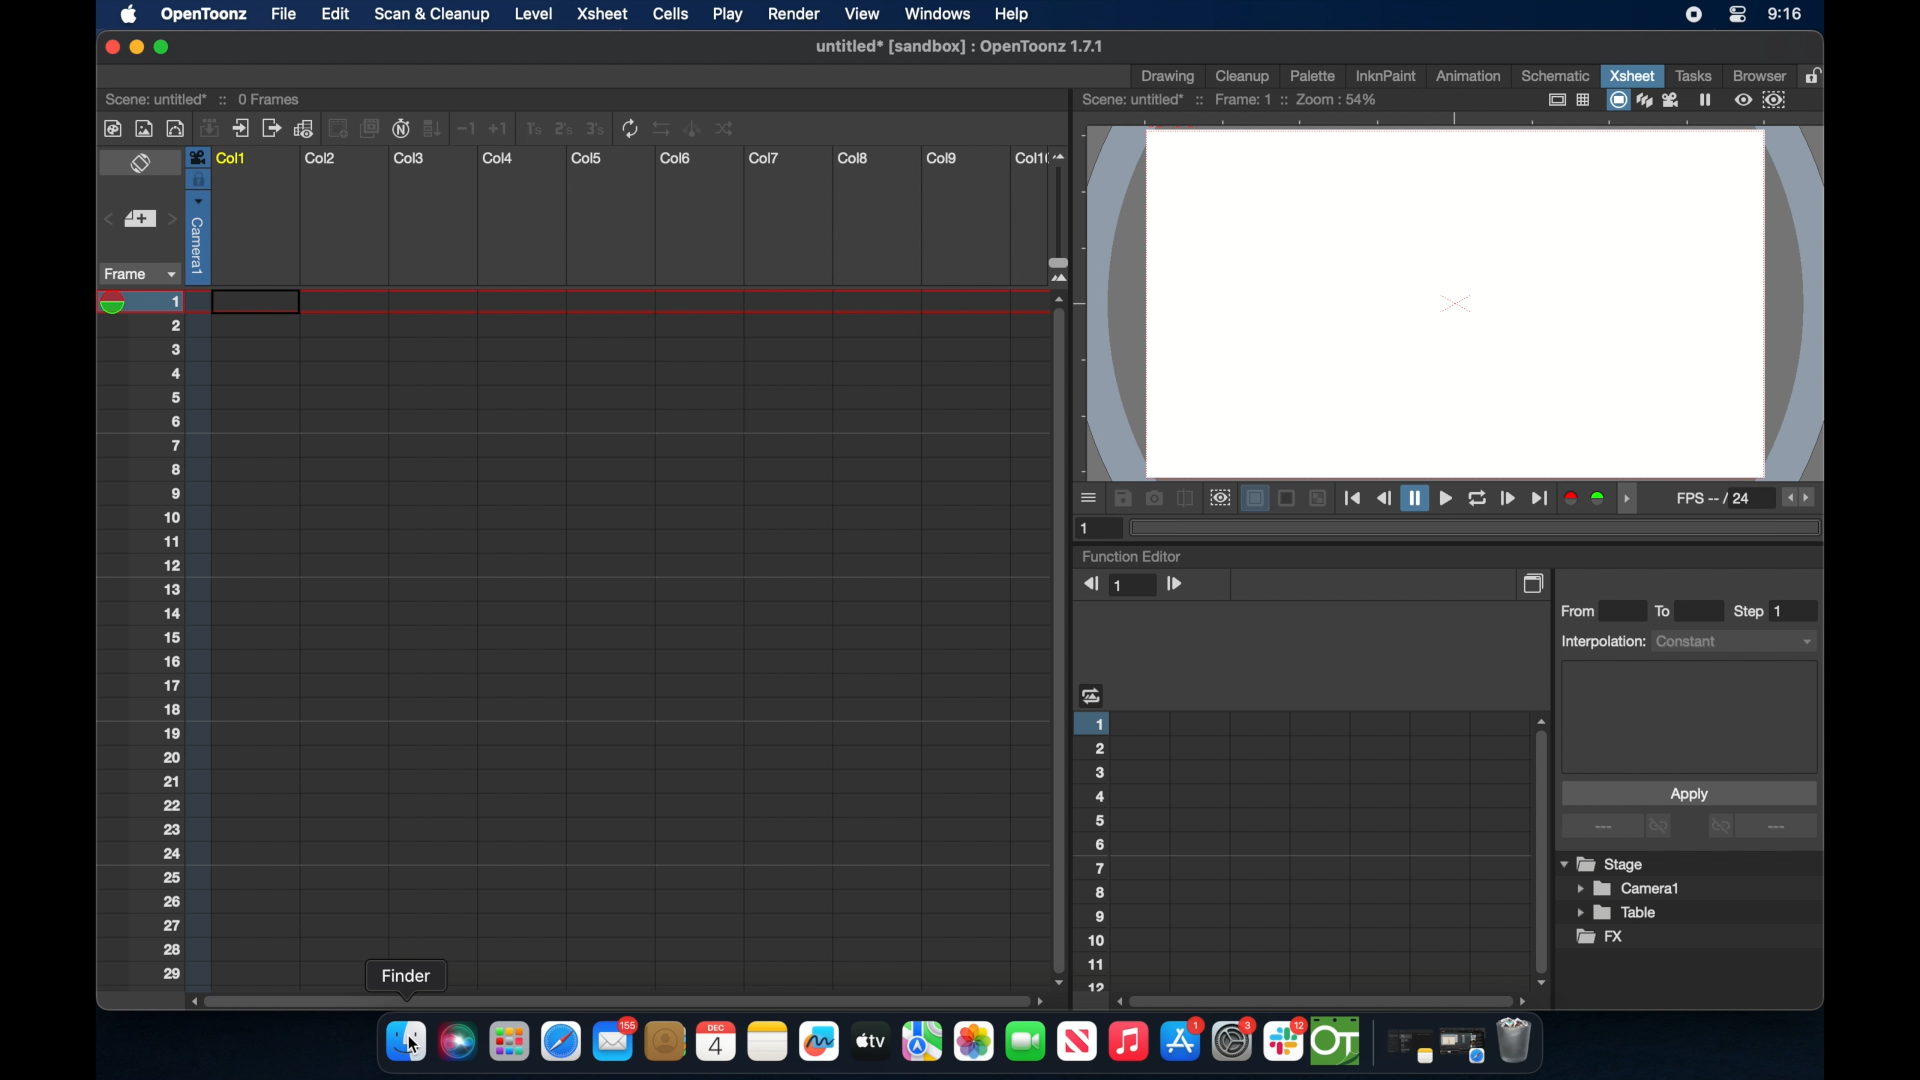  Describe the element at coordinates (419, 1044) in the screenshot. I see `cursor` at that location.